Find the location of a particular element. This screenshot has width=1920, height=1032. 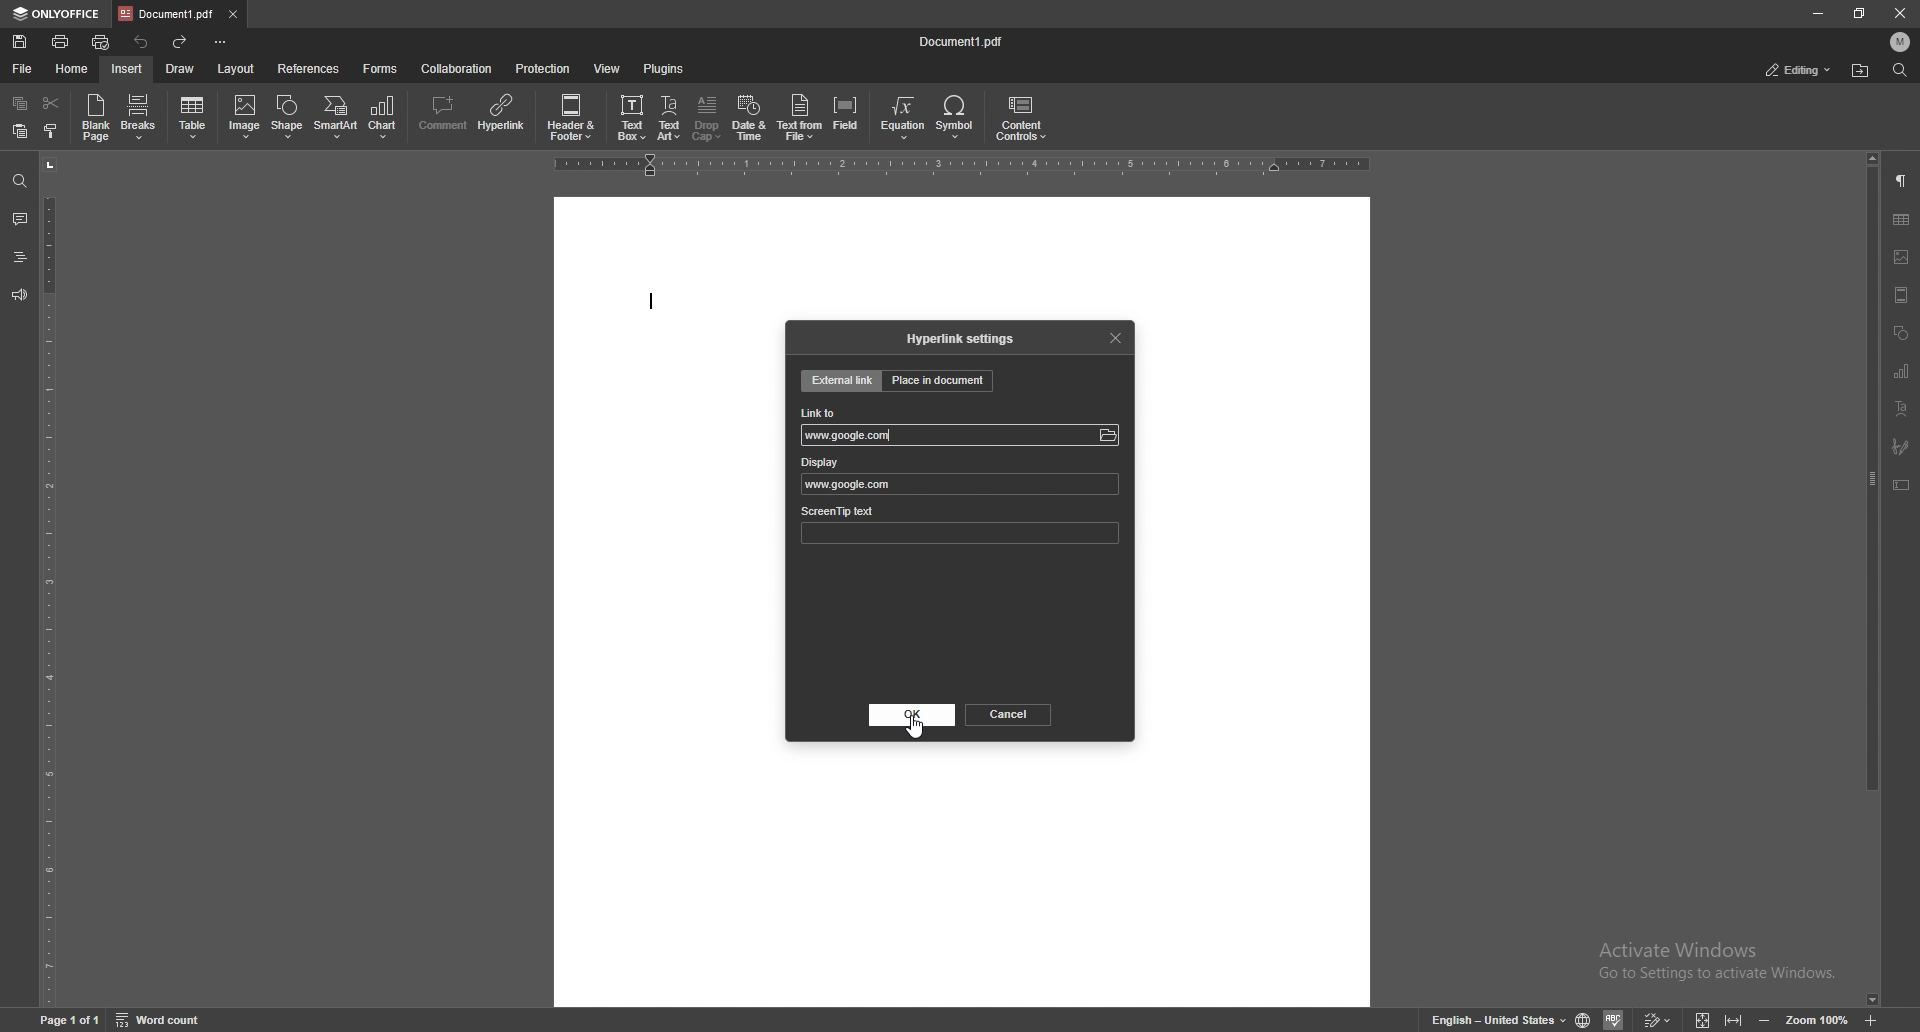

save is located at coordinates (21, 41).